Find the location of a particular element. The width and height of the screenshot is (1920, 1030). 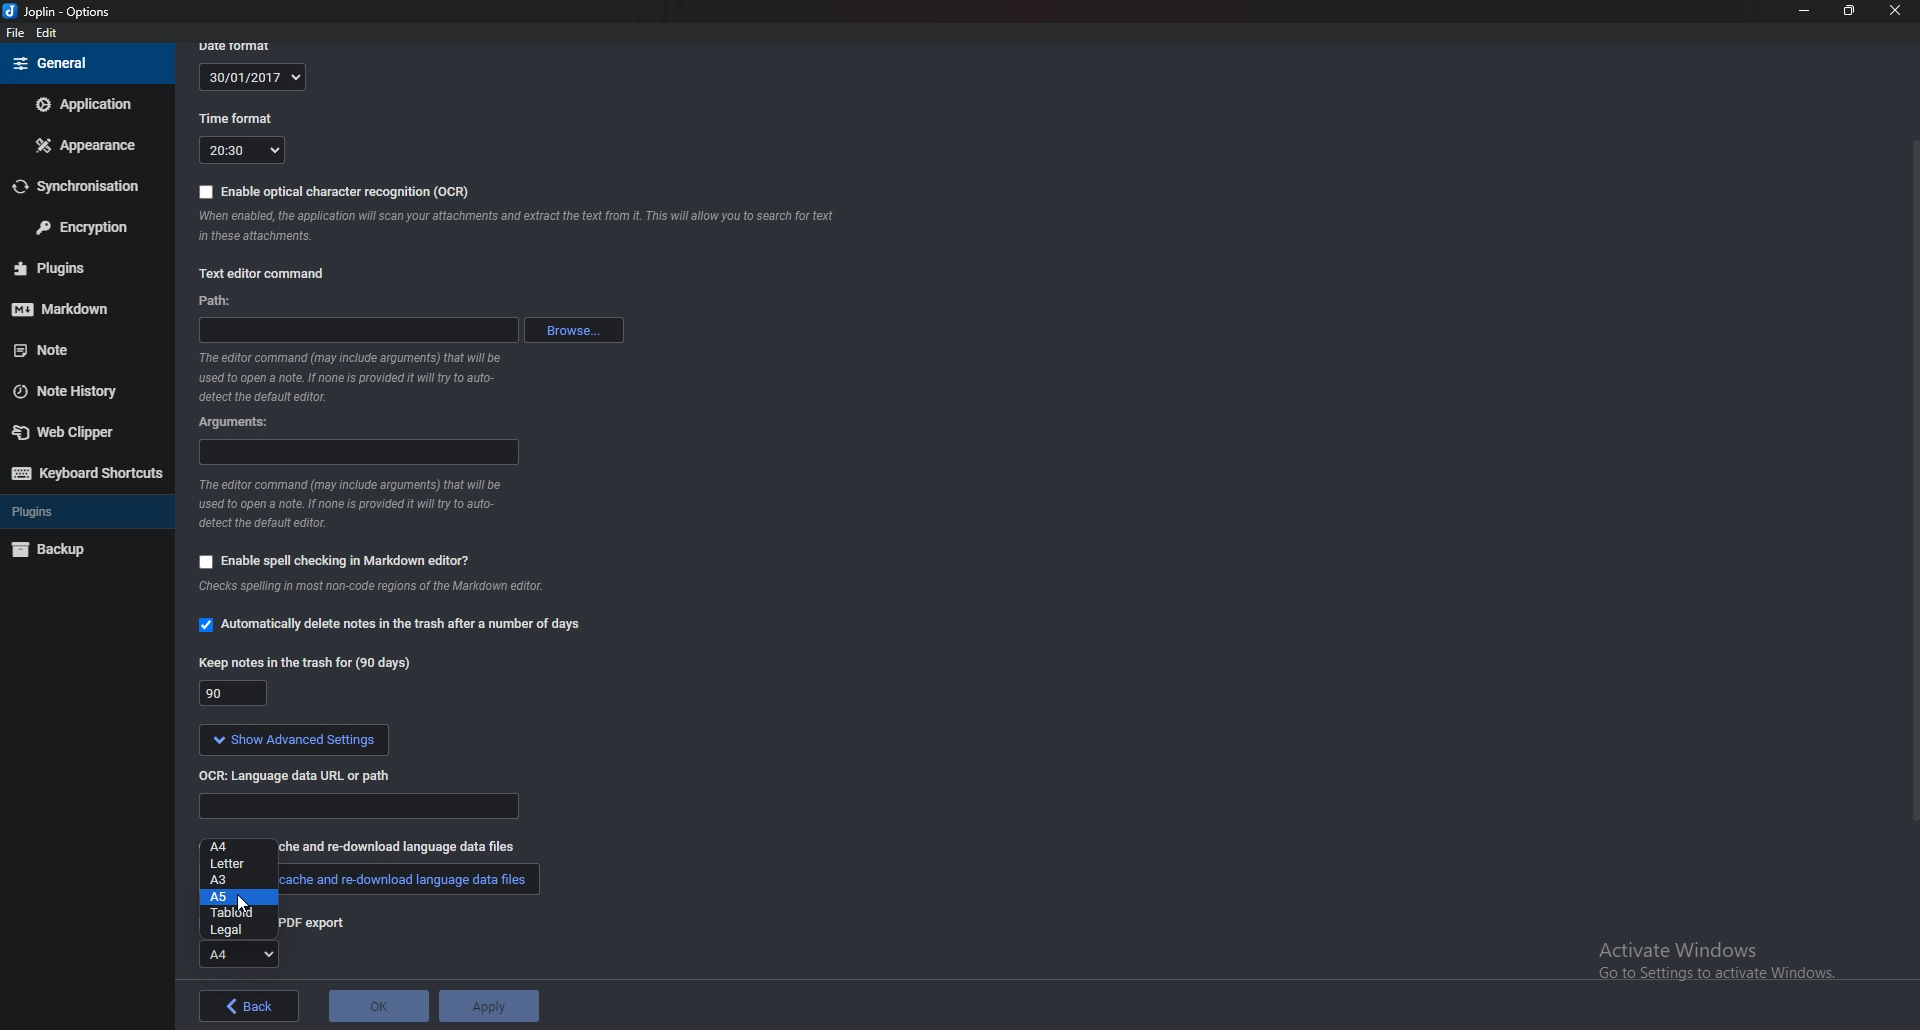

path is located at coordinates (358, 332).